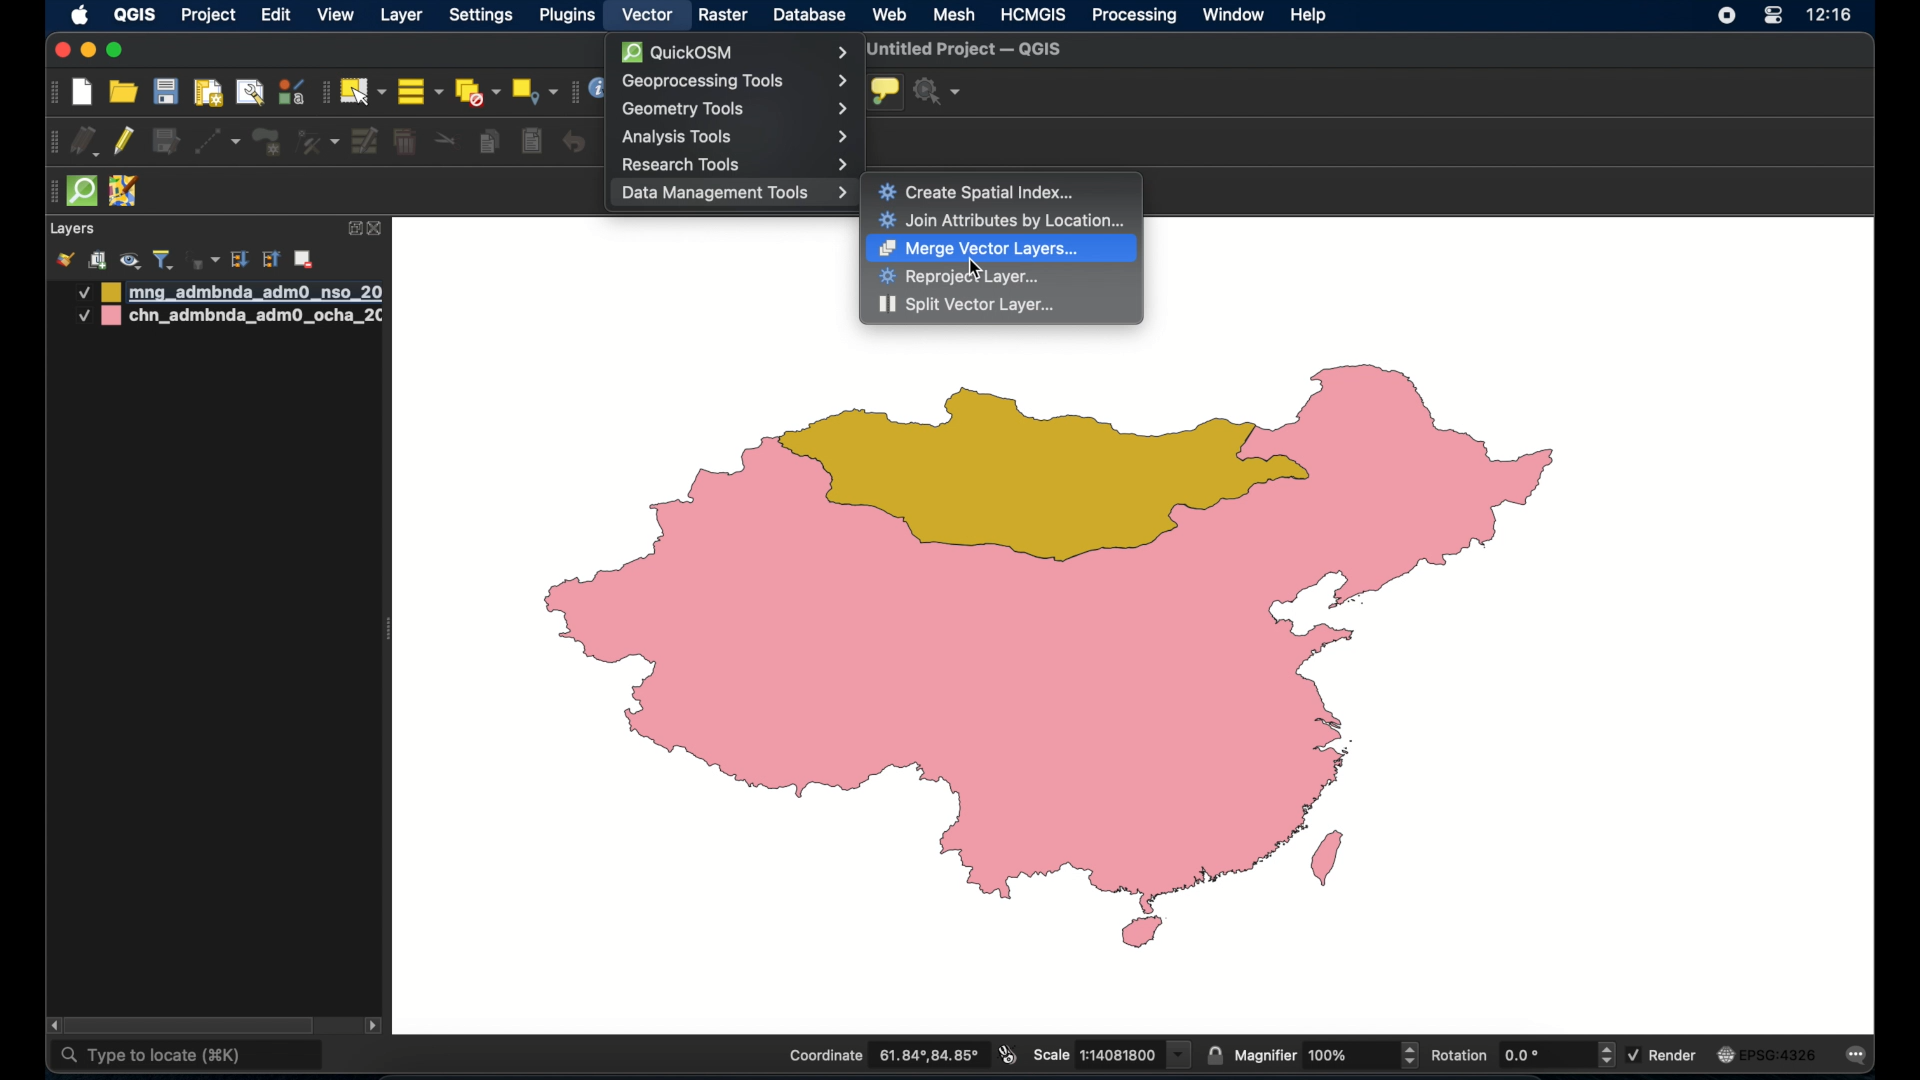 Image resolution: width=1920 pixels, height=1080 pixels. I want to click on selection toolbar, so click(323, 92).